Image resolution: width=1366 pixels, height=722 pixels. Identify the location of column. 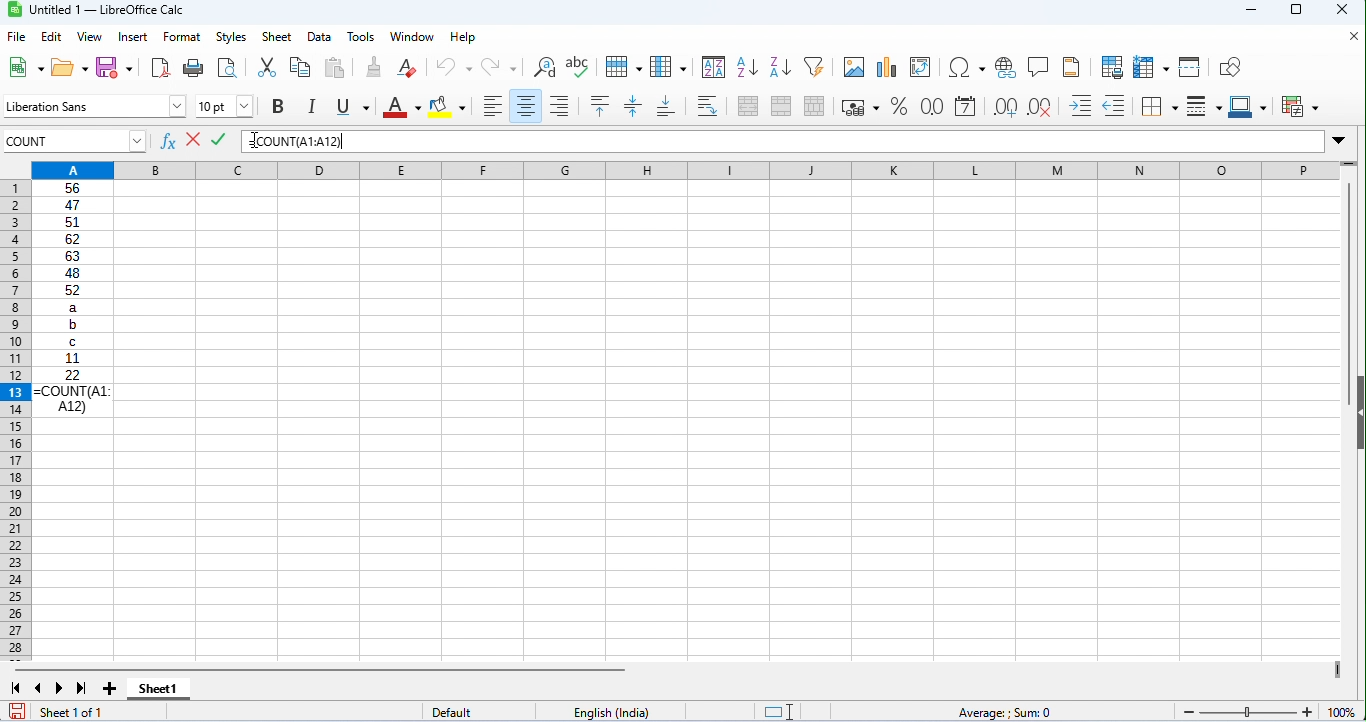
(668, 65).